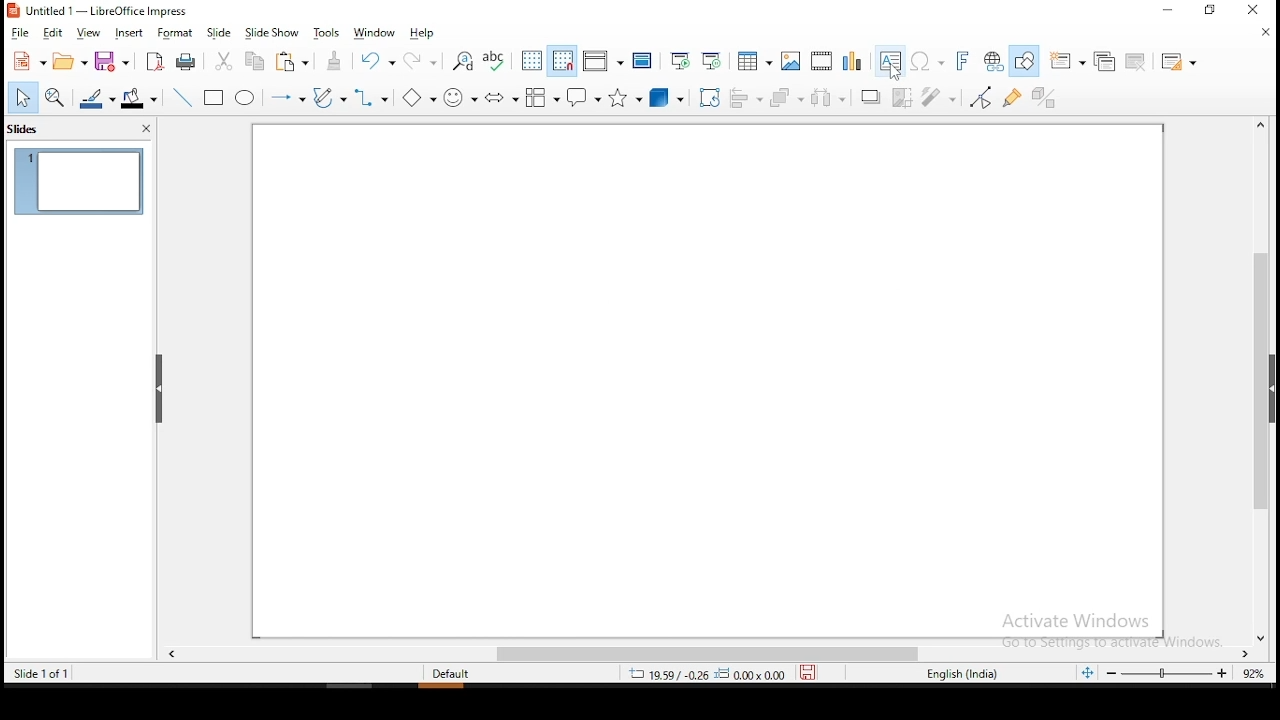  What do you see at coordinates (103, 12) in the screenshot?
I see `icon and file name` at bounding box center [103, 12].